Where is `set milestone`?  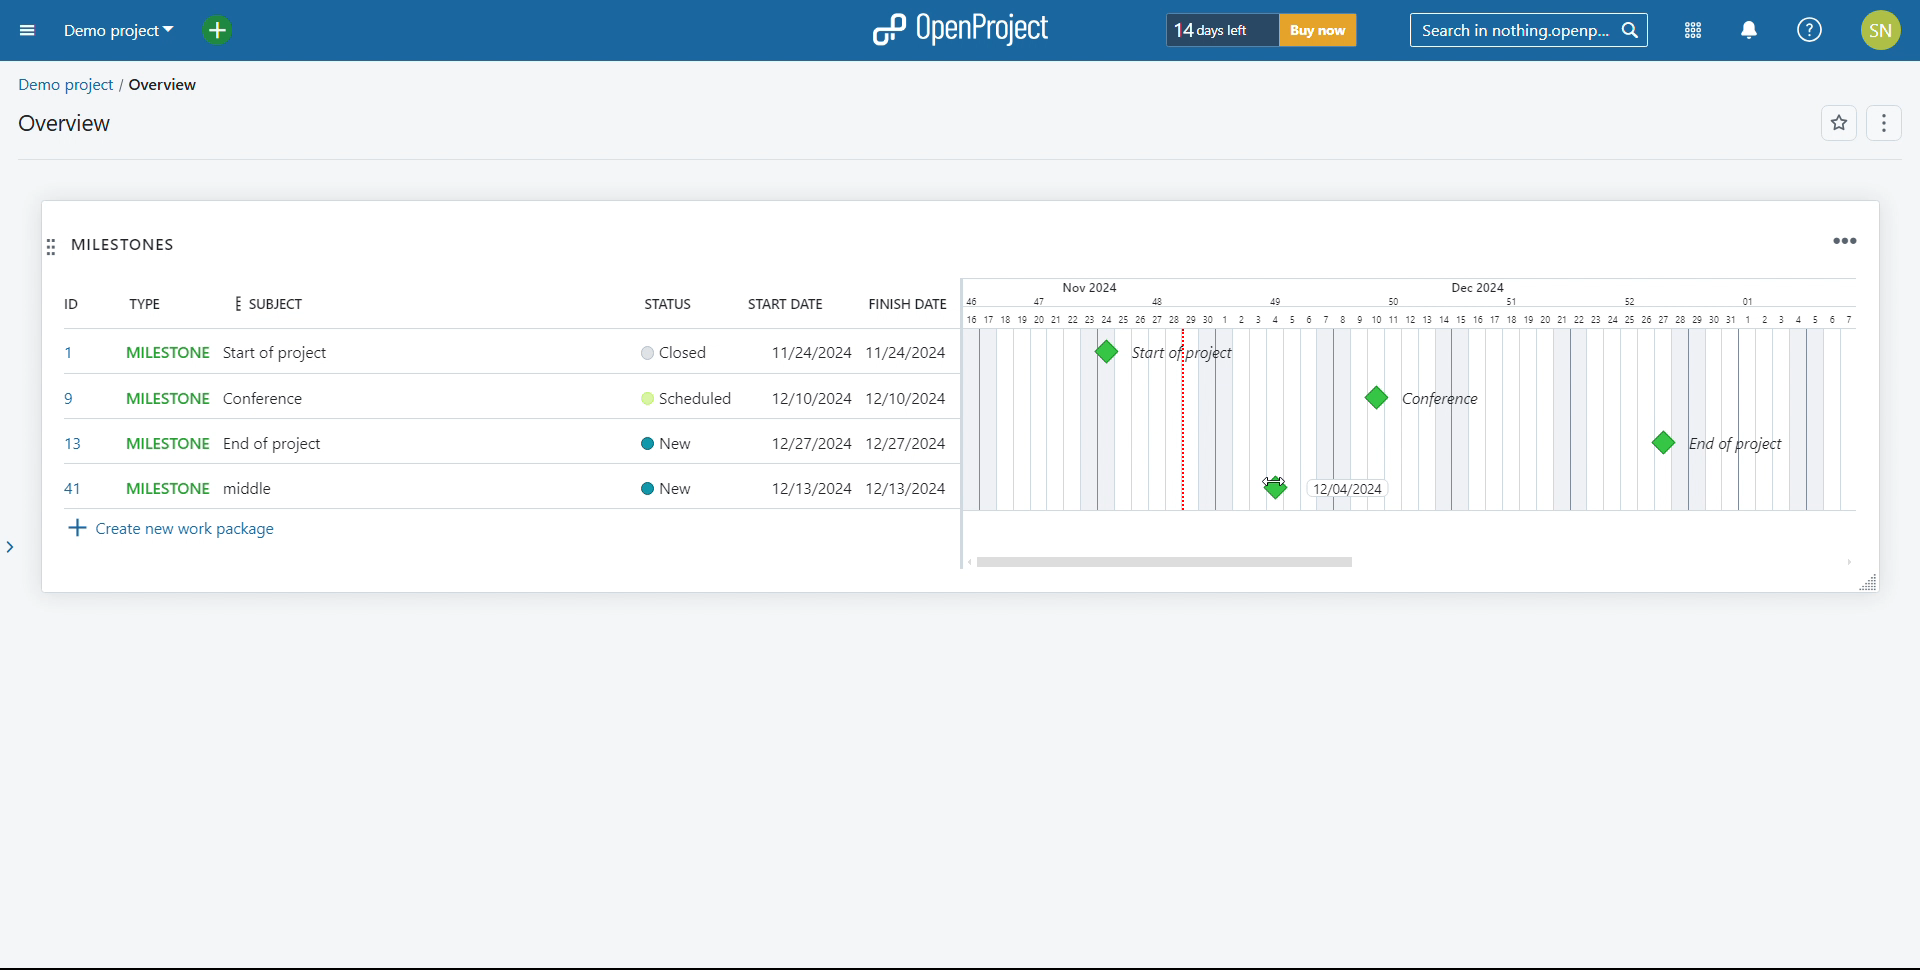 set milestone is located at coordinates (164, 421).